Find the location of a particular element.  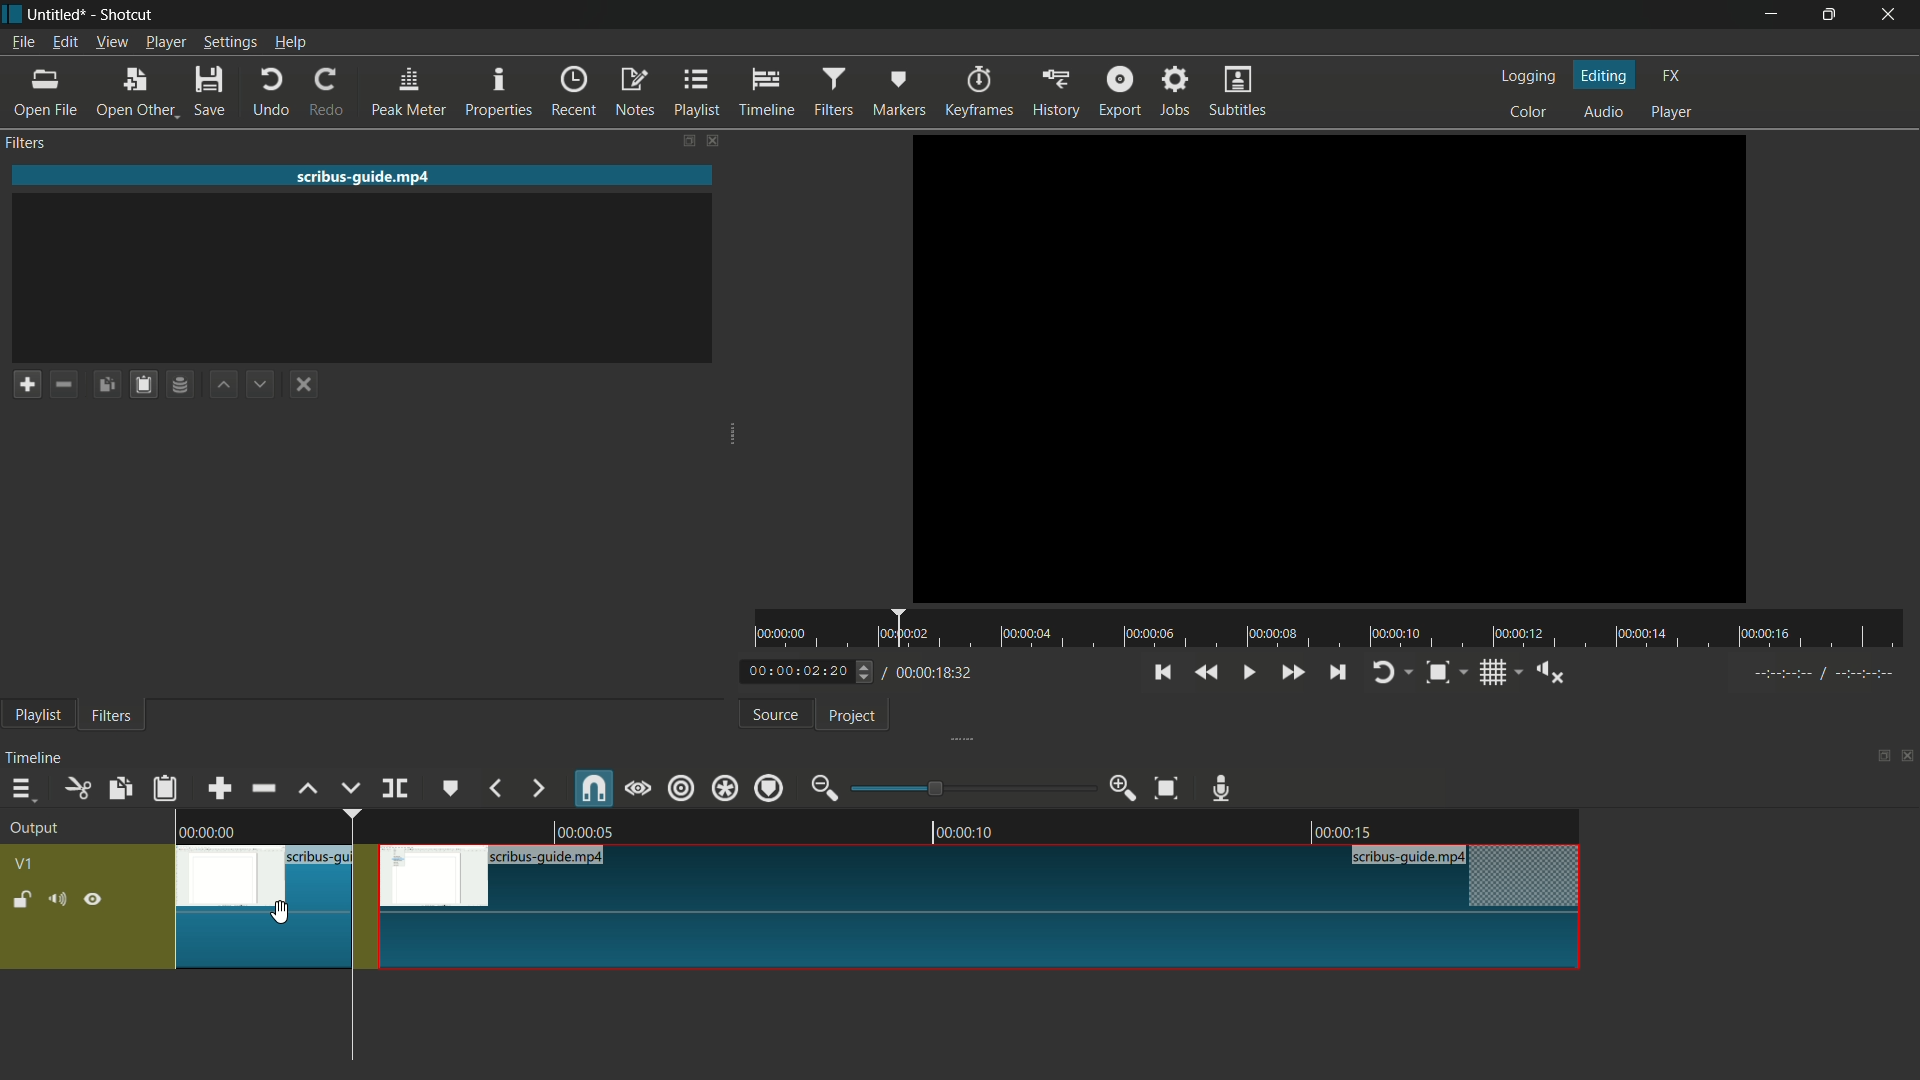

timeline is located at coordinates (34, 758).